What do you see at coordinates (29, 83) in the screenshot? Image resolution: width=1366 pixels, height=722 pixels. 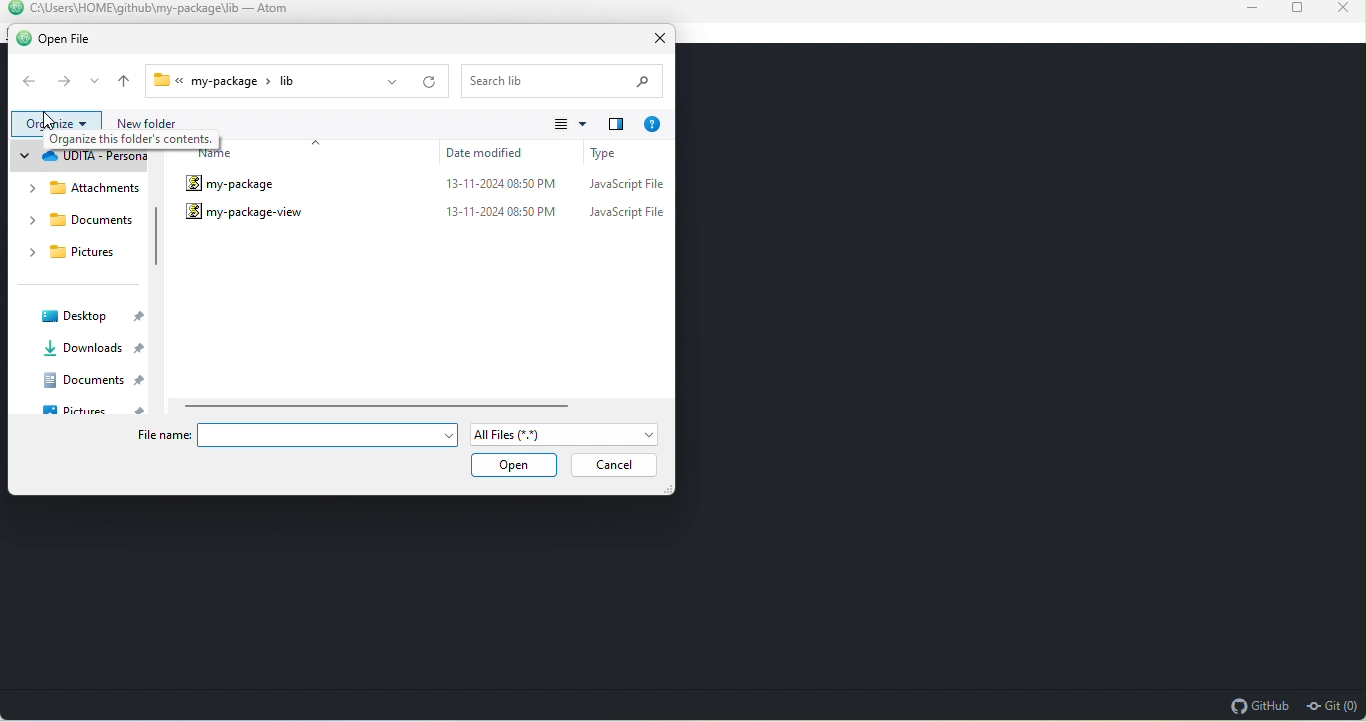 I see `back` at bounding box center [29, 83].